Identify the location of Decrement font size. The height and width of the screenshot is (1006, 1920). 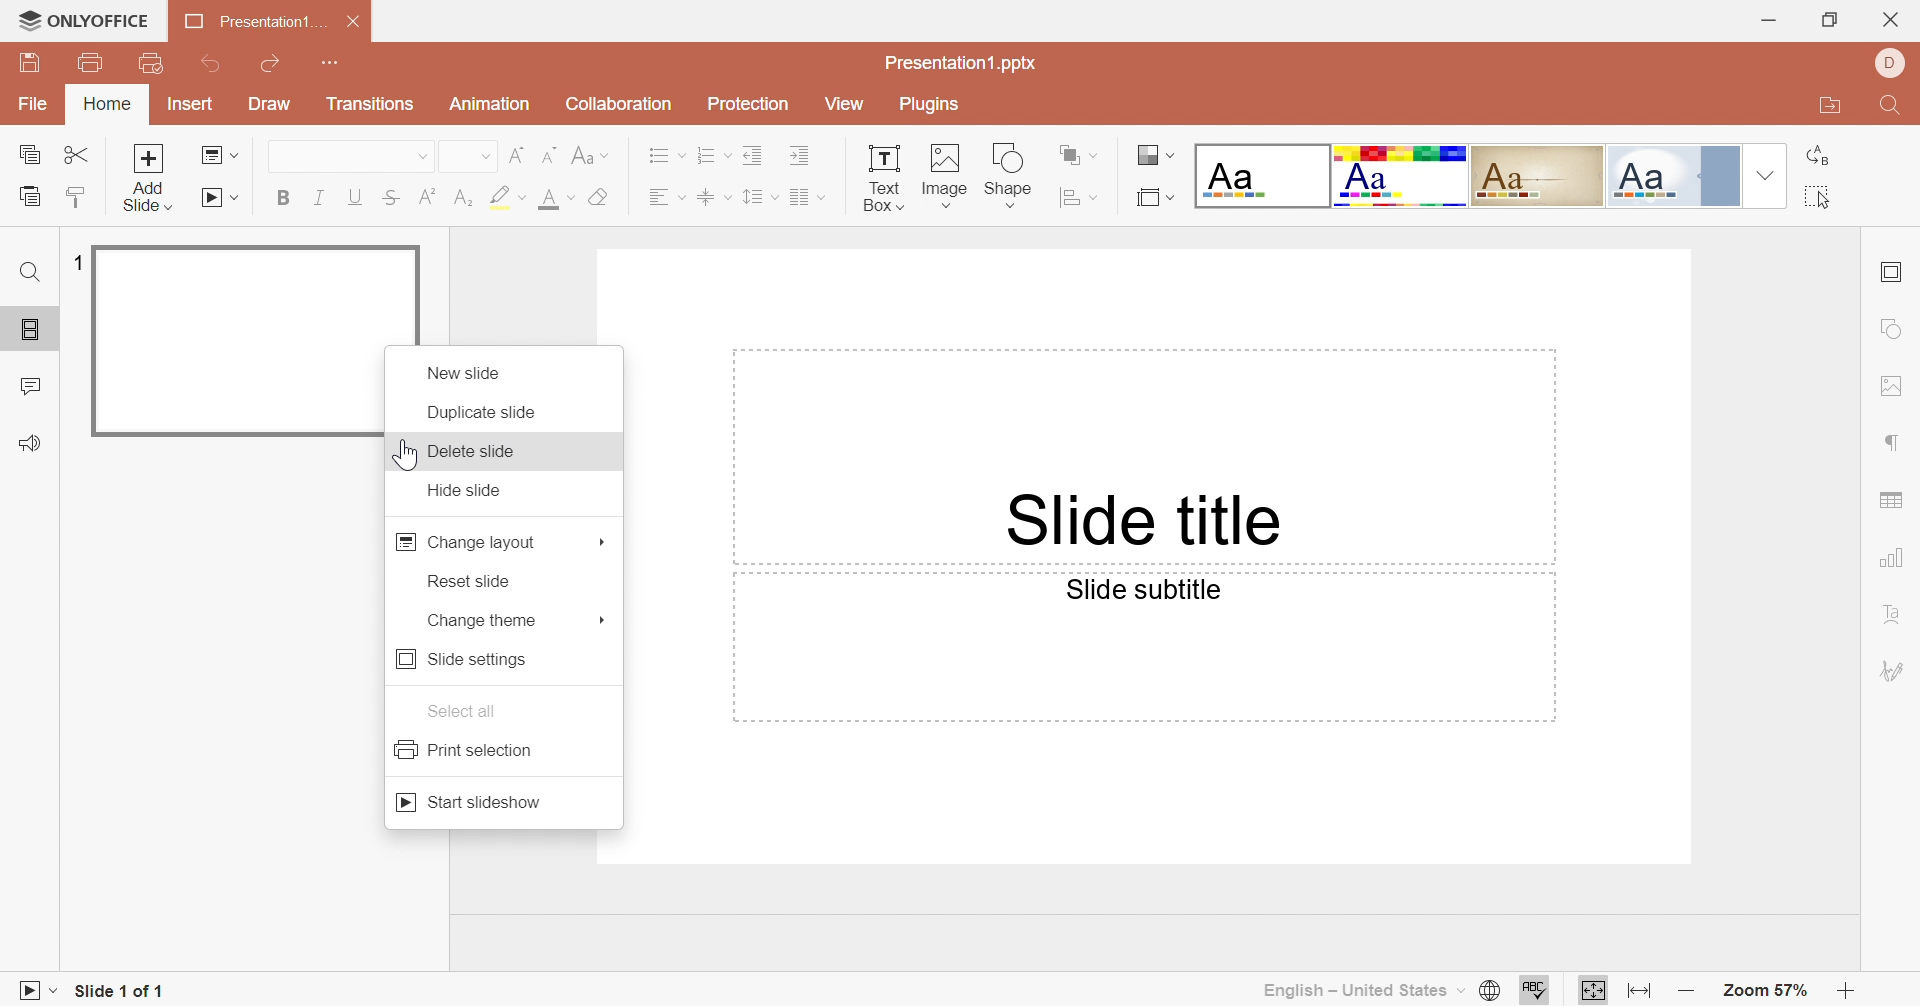
(549, 153).